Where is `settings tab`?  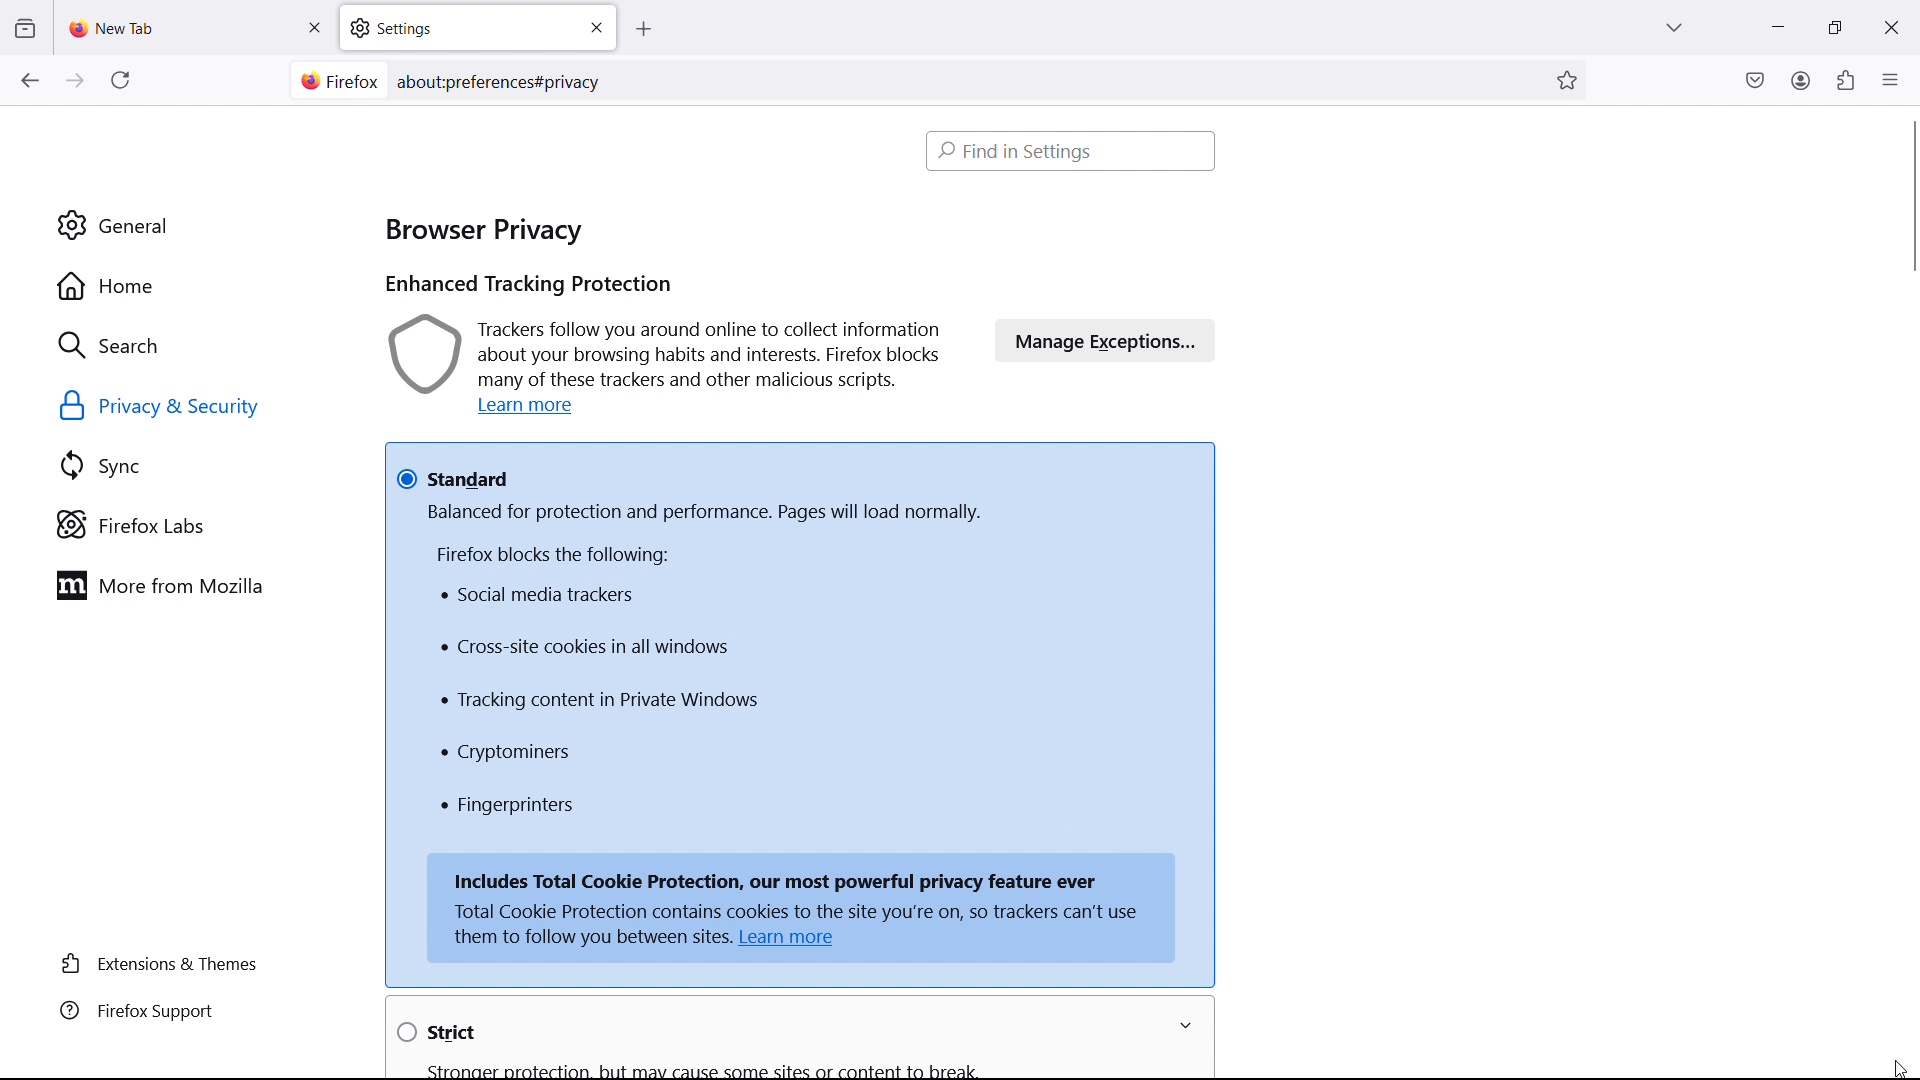 settings tab is located at coordinates (478, 27).